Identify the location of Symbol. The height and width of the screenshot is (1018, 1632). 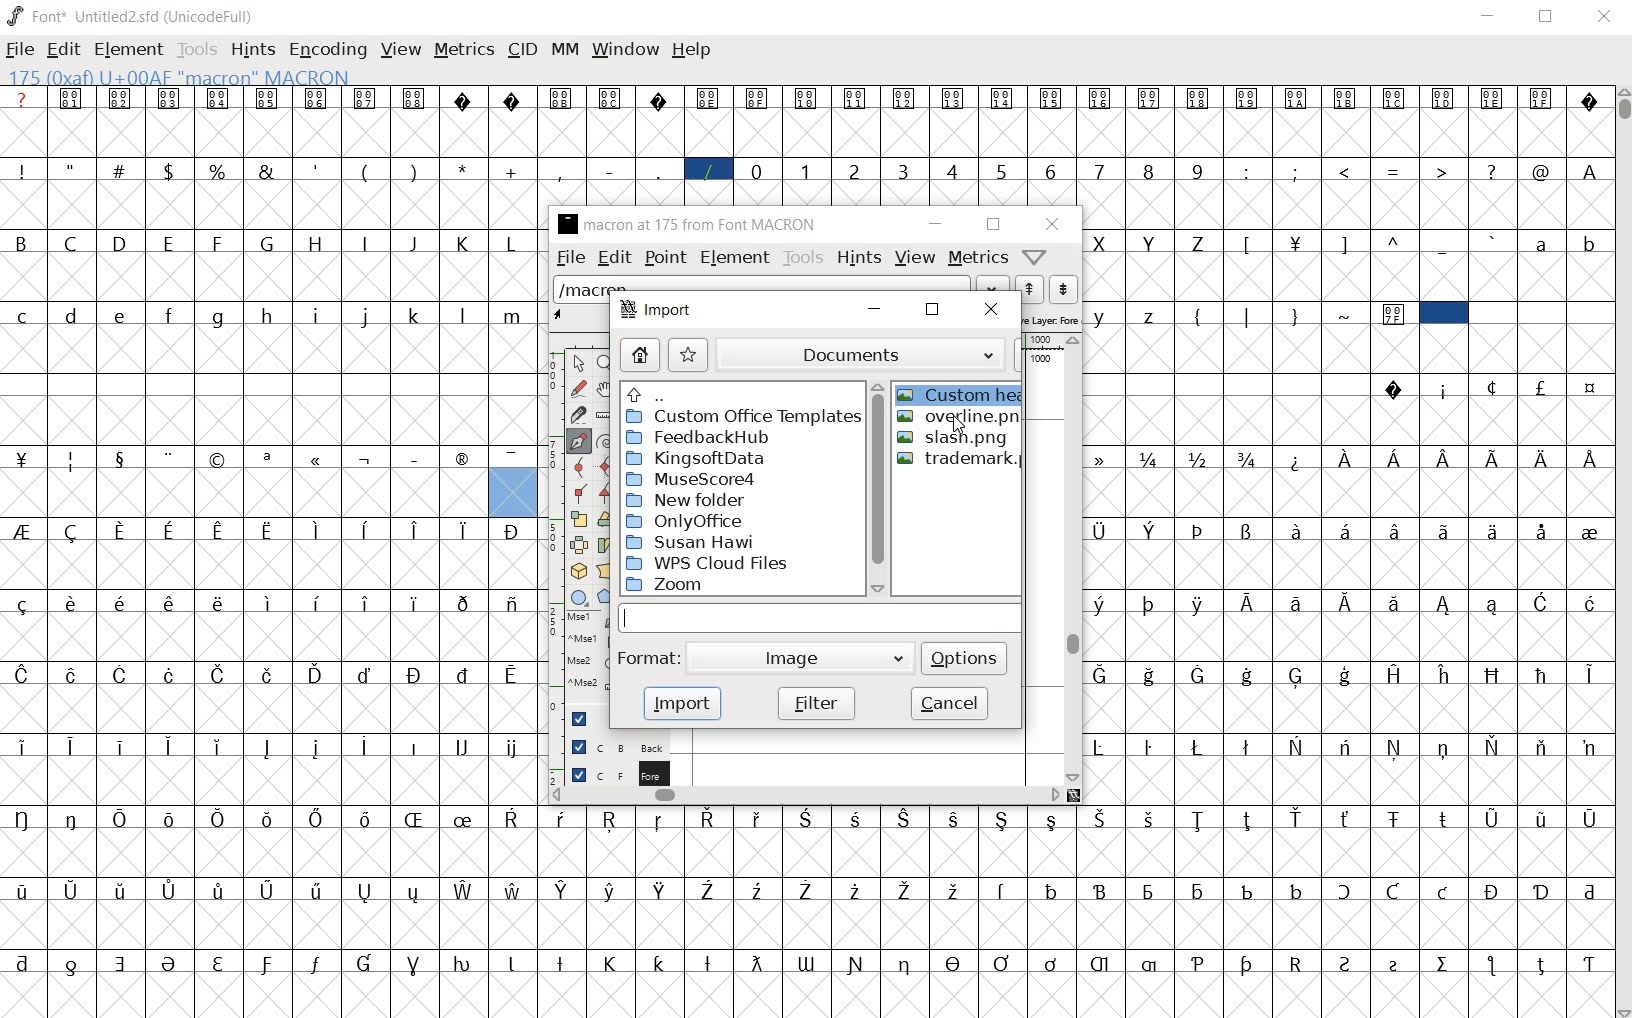
(658, 98).